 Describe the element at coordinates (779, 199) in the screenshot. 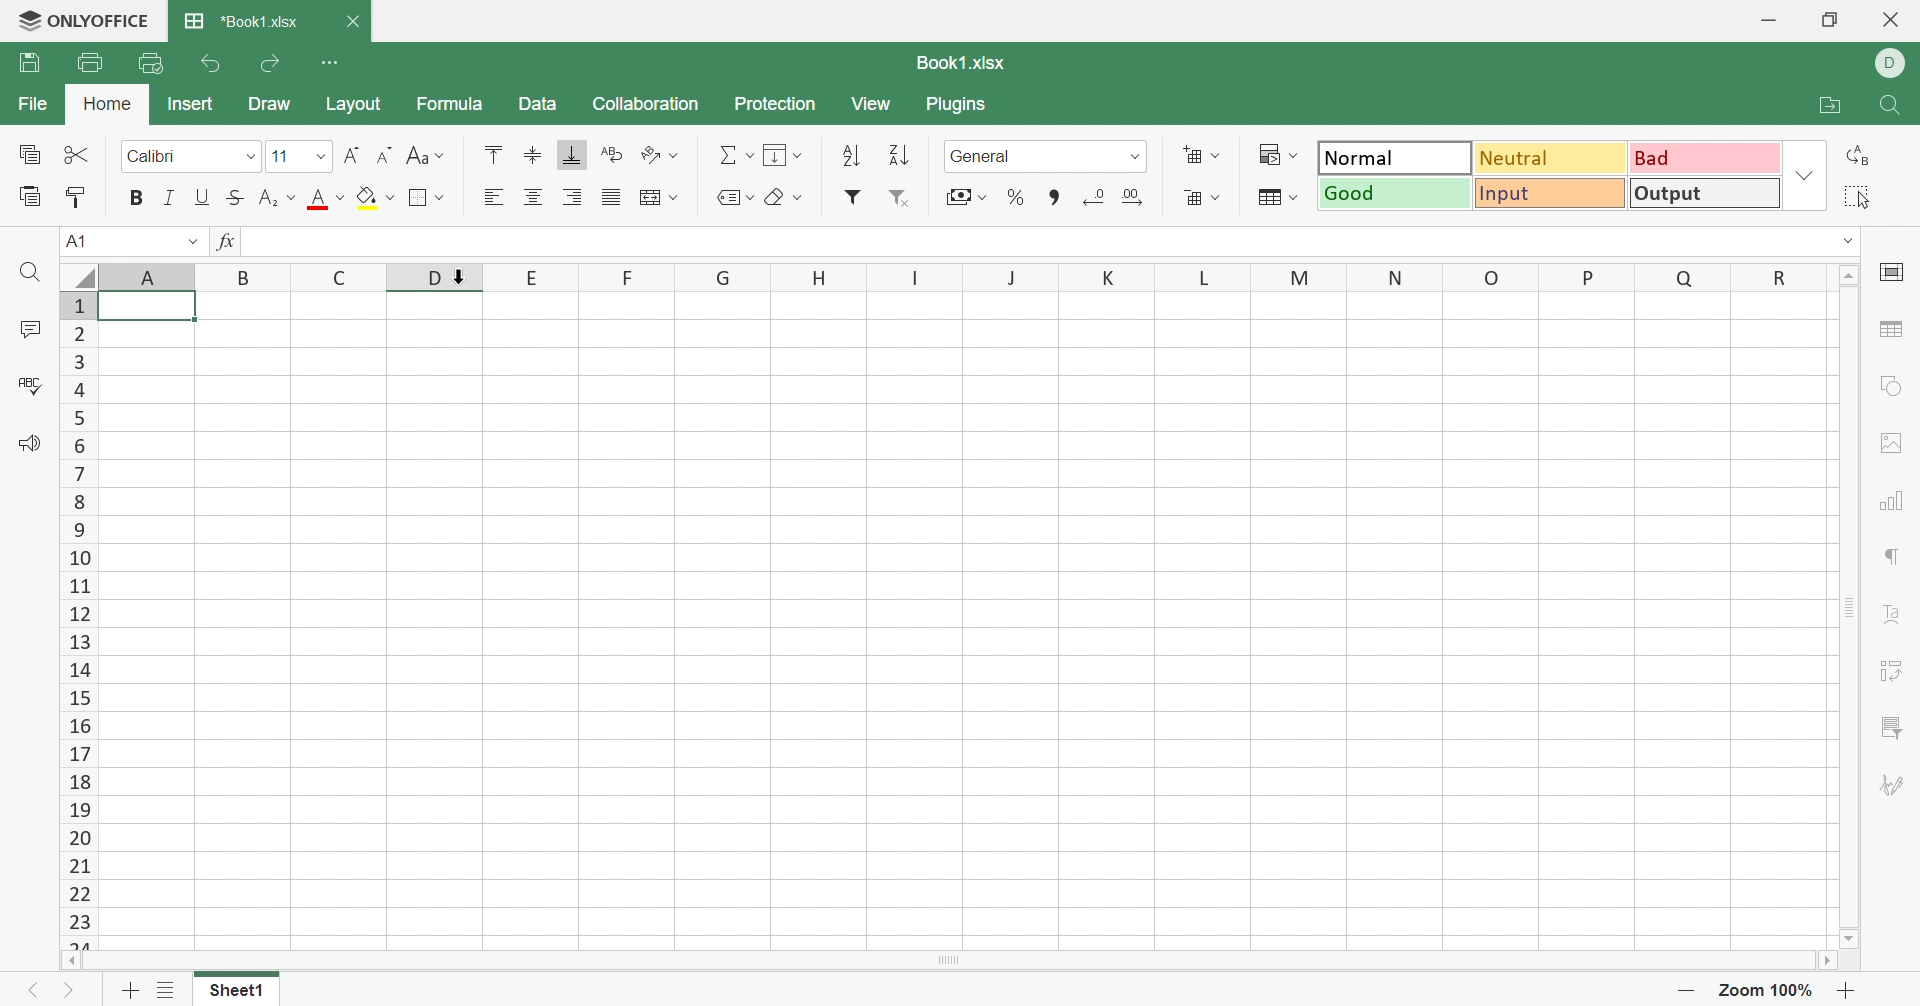

I see `Clear` at that location.